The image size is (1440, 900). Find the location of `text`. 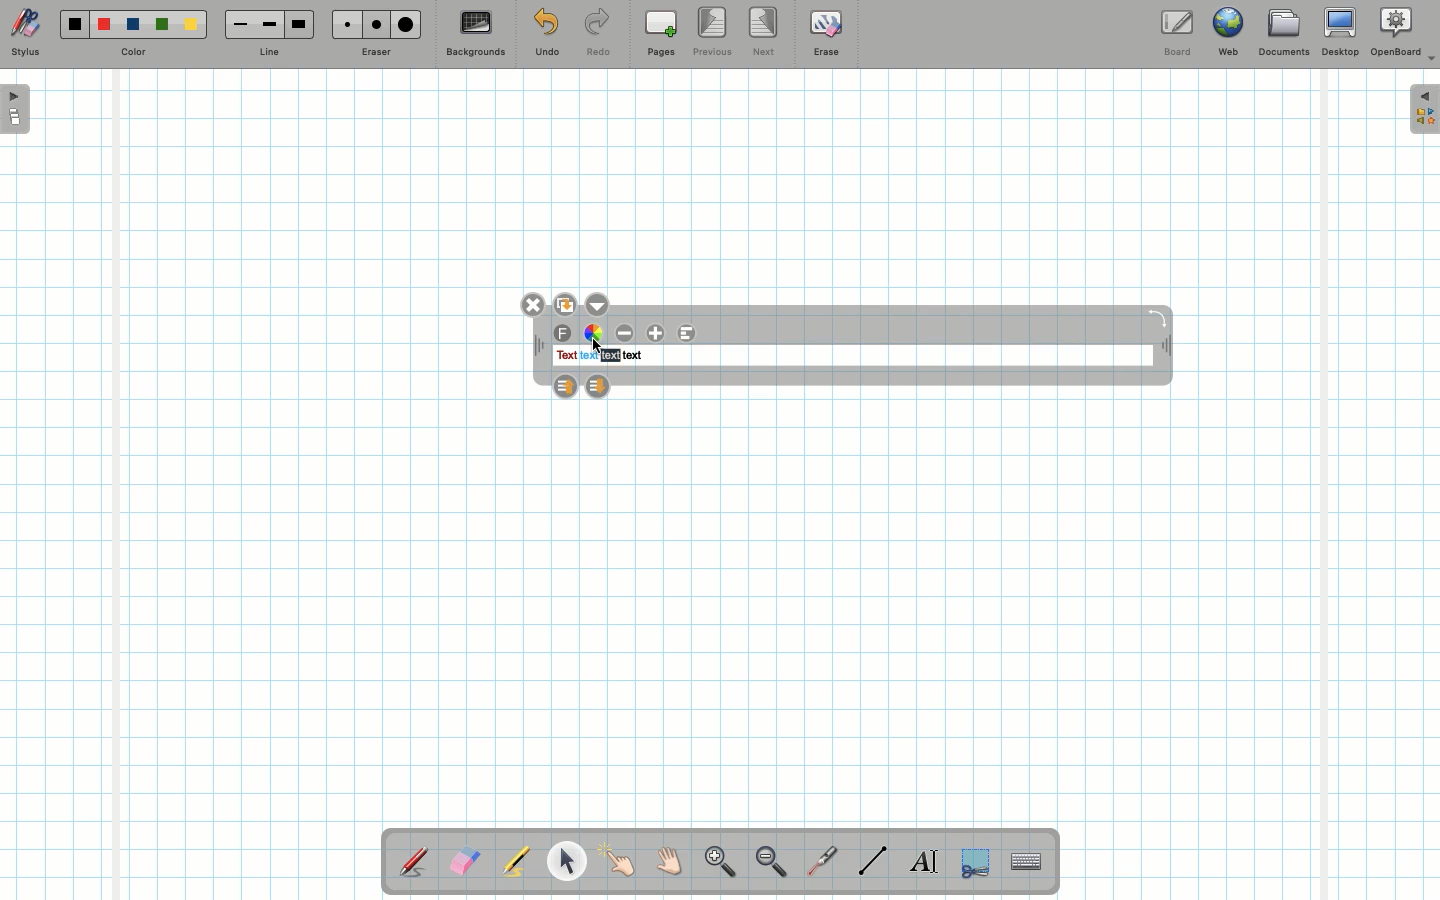

text is located at coordinates (633, 356).